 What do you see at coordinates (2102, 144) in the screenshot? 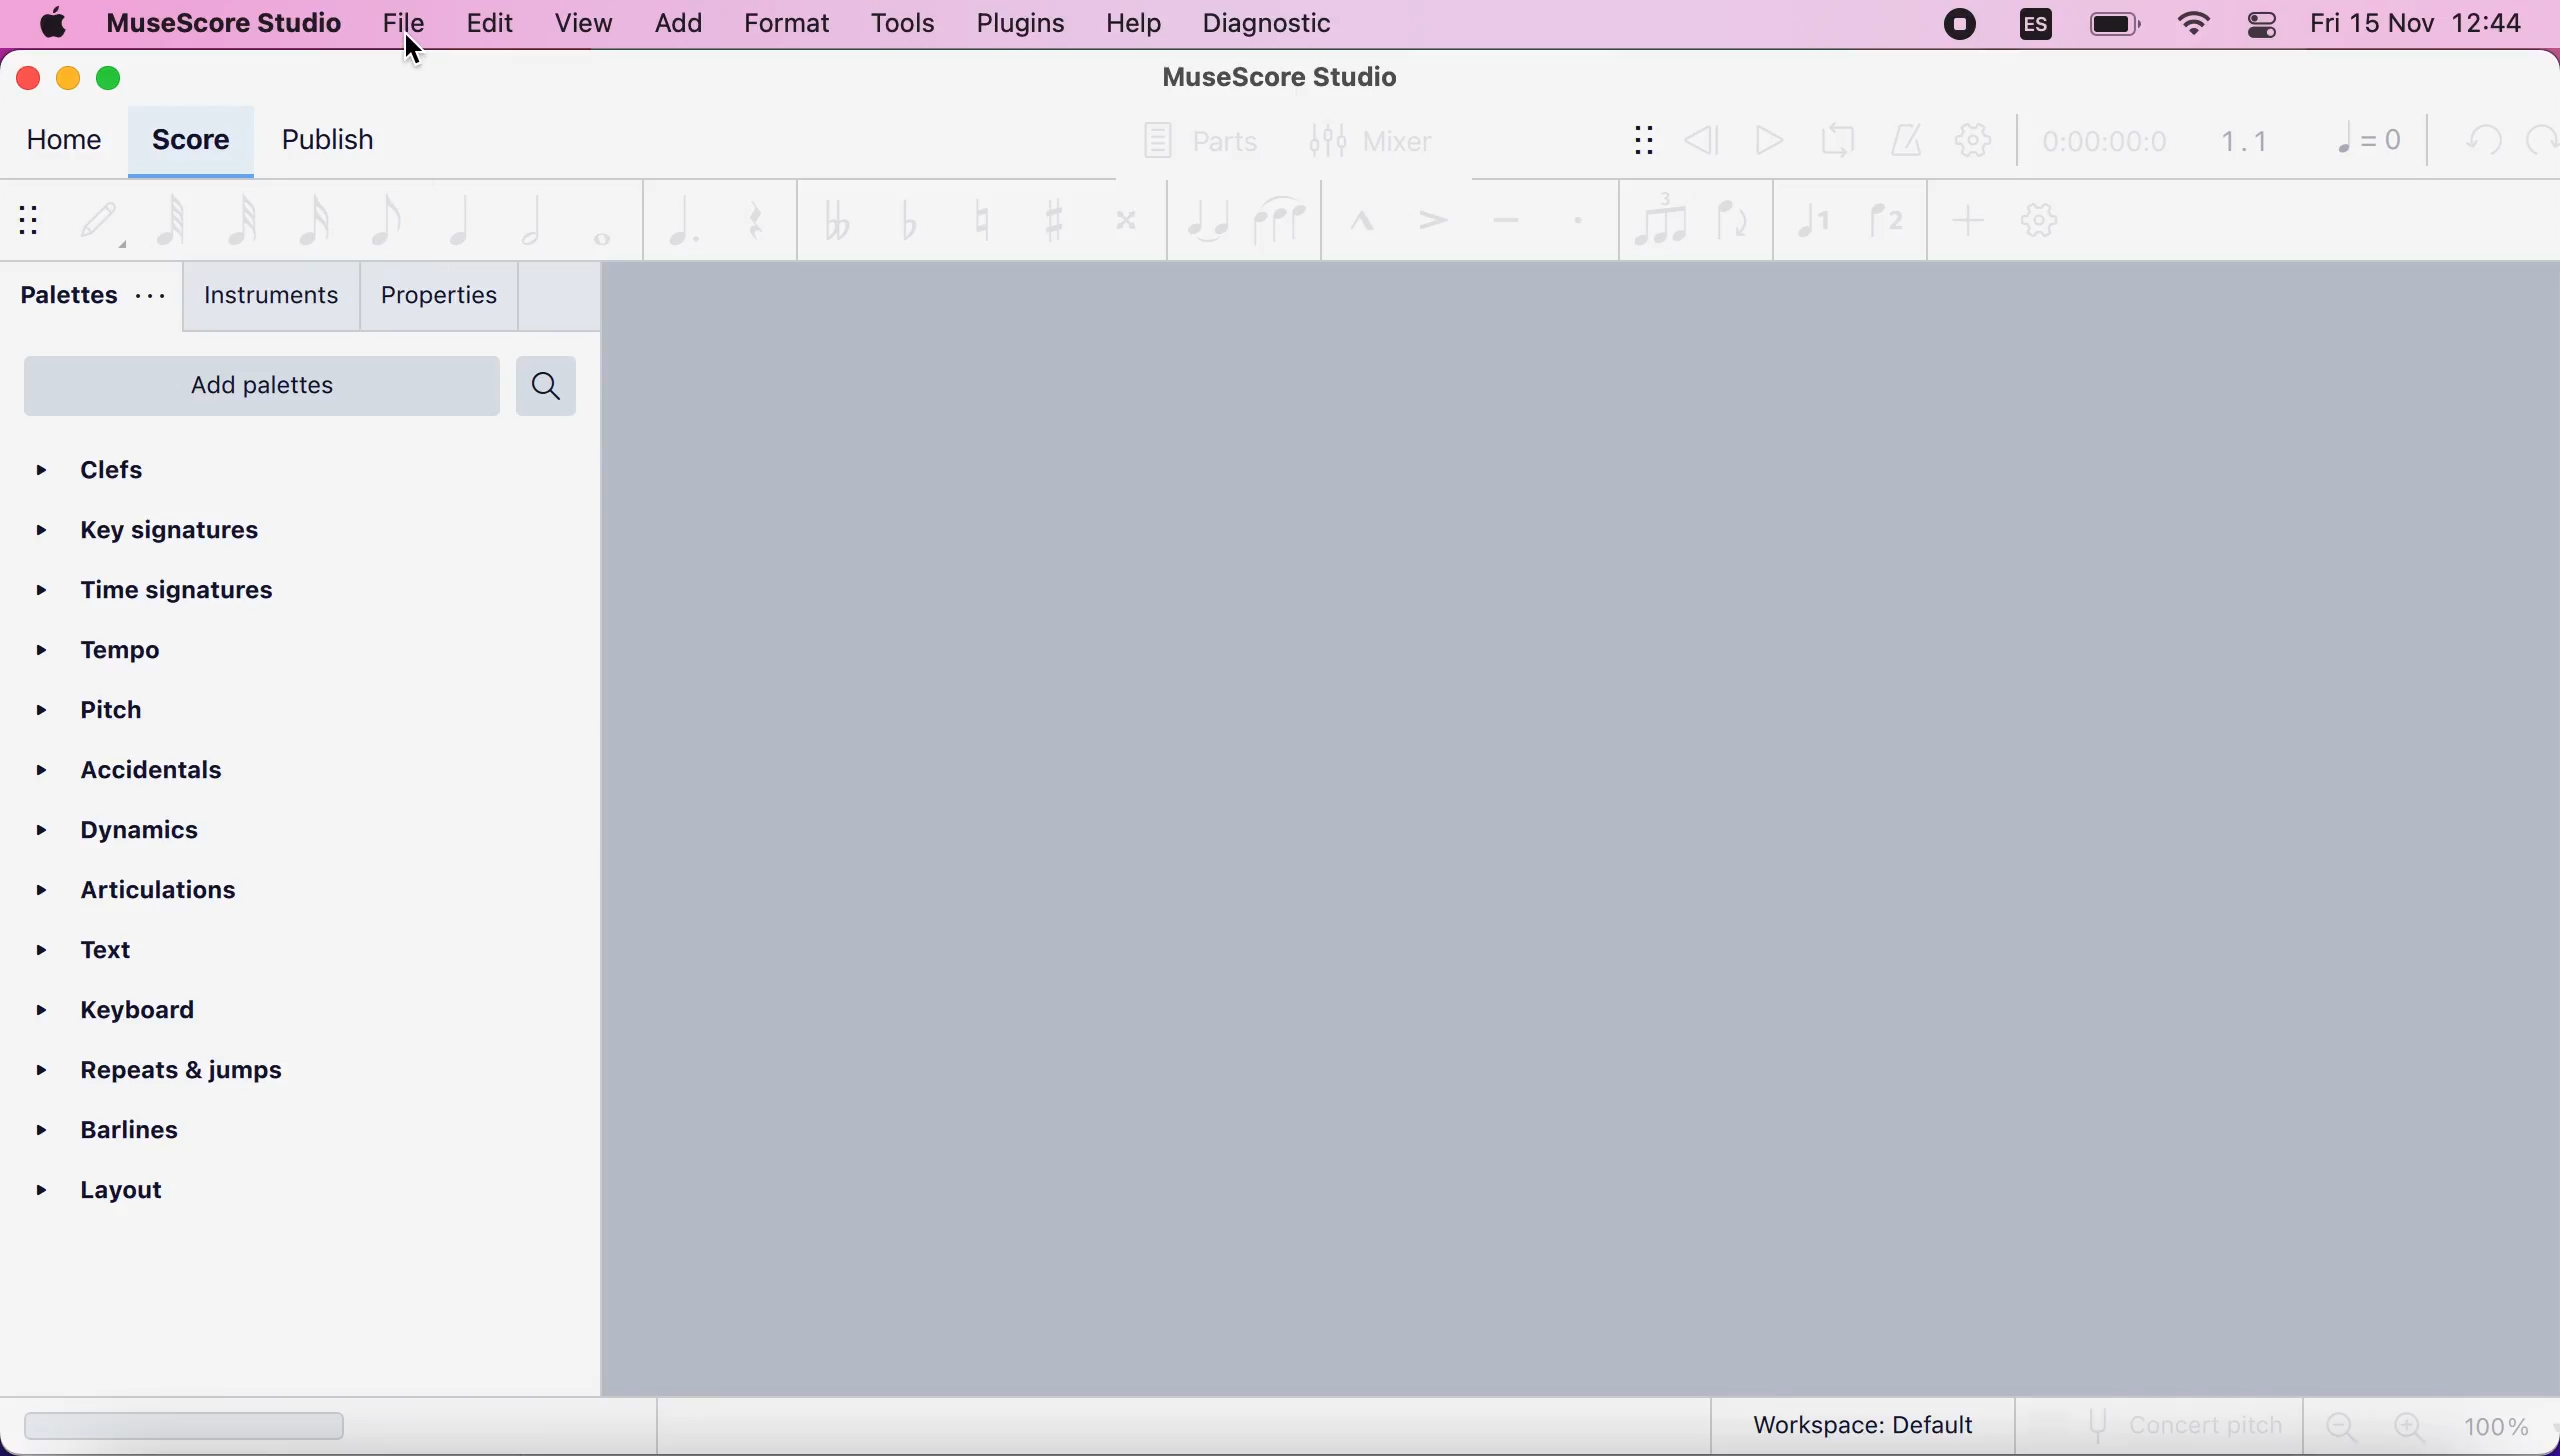
I see `time` at bounding box center [2102, 144].